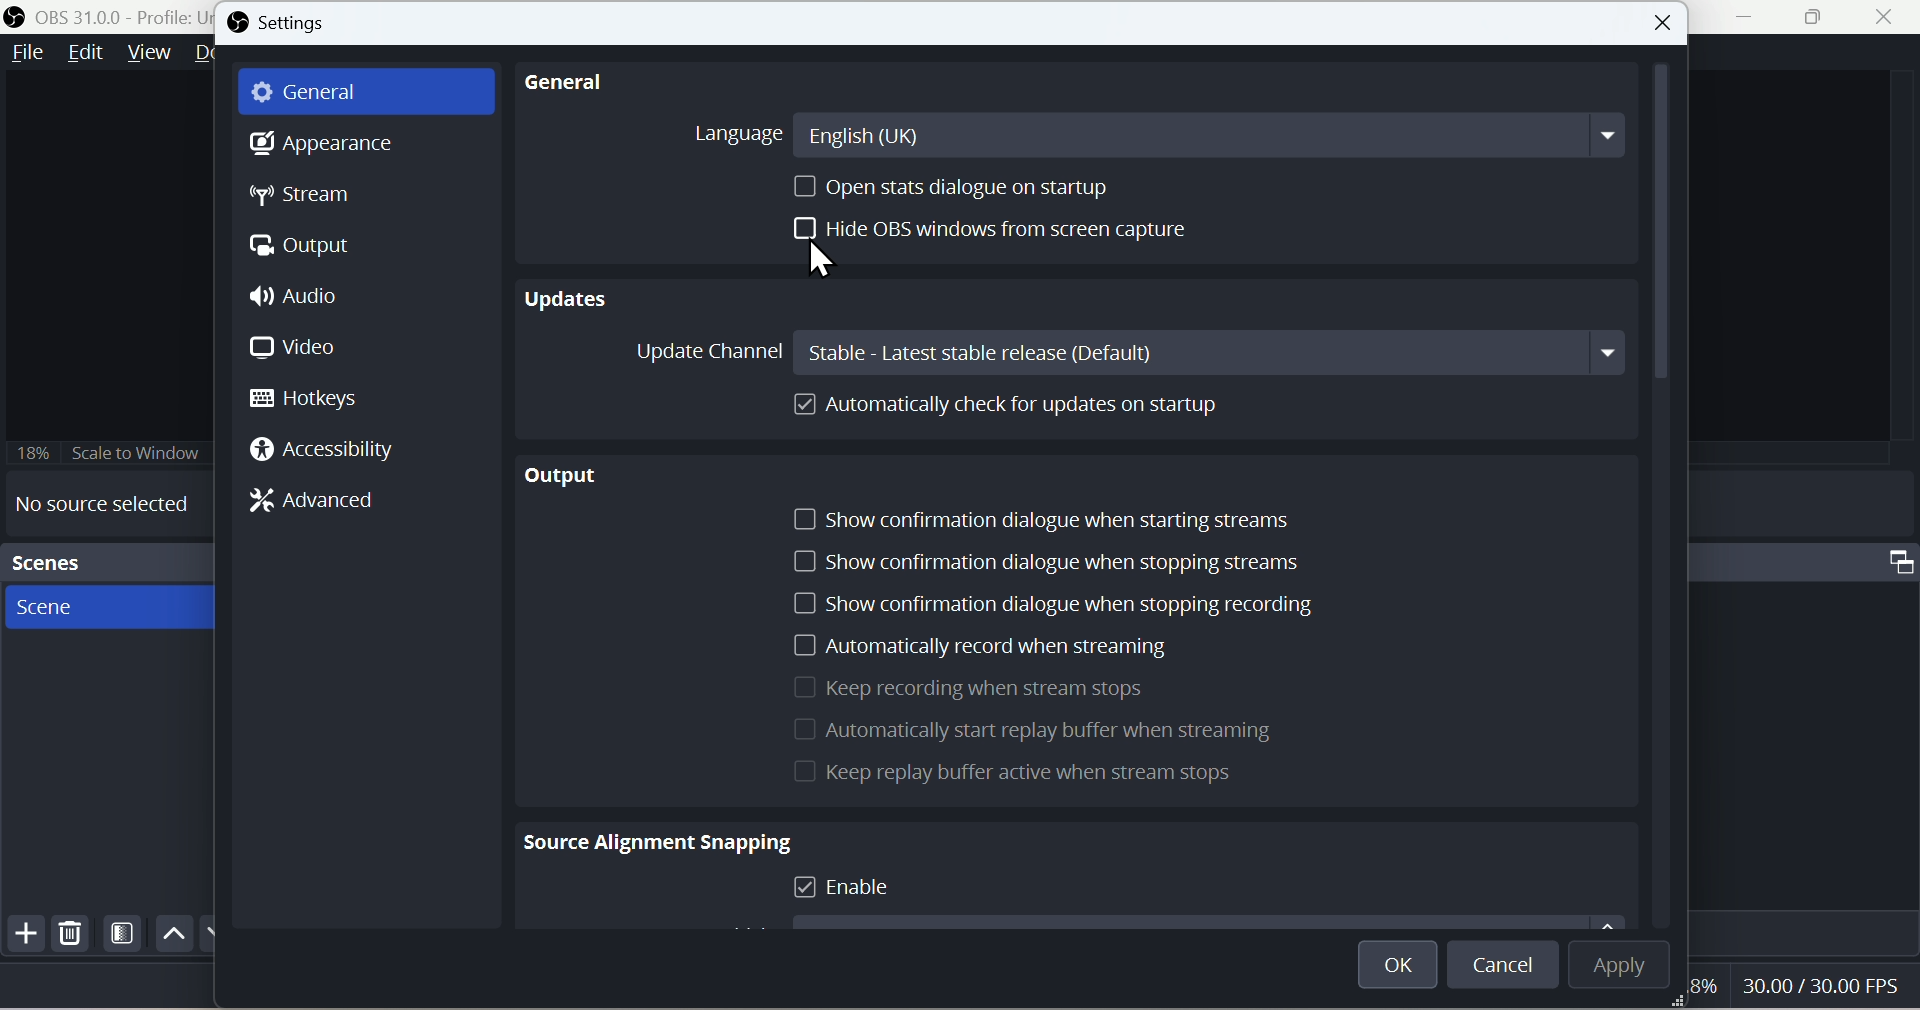 This screenshot has width=1920, height=1010. Describe the element at coordinates (1003, 414) in the screenshot. I see `Automatically cheque up for updates on startup` at that location.